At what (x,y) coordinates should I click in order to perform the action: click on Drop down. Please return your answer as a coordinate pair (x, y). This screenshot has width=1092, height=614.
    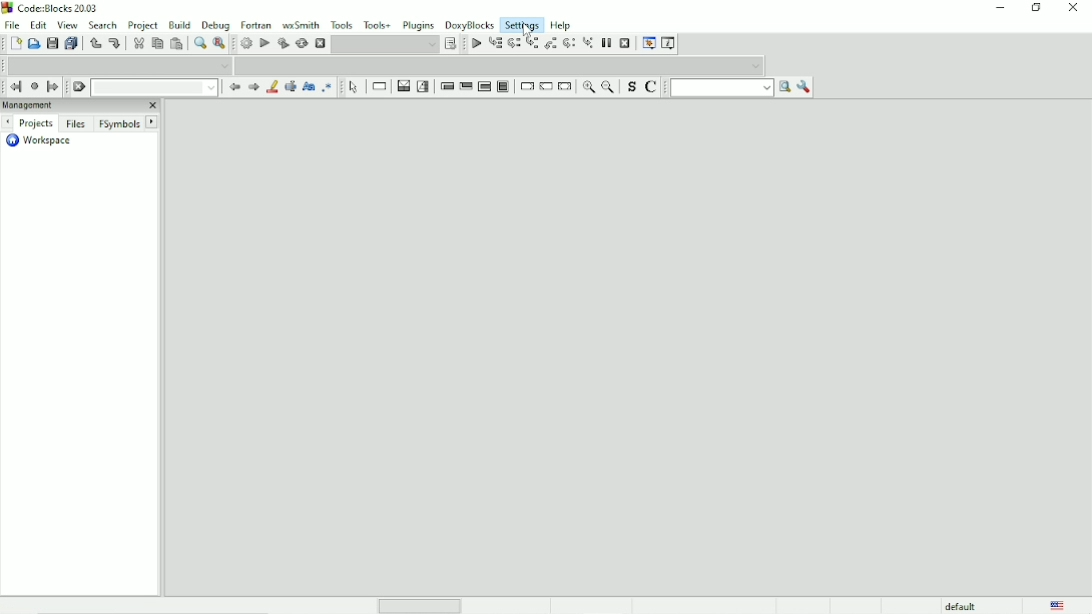
    Looking at the image, I should click on (756, 65).